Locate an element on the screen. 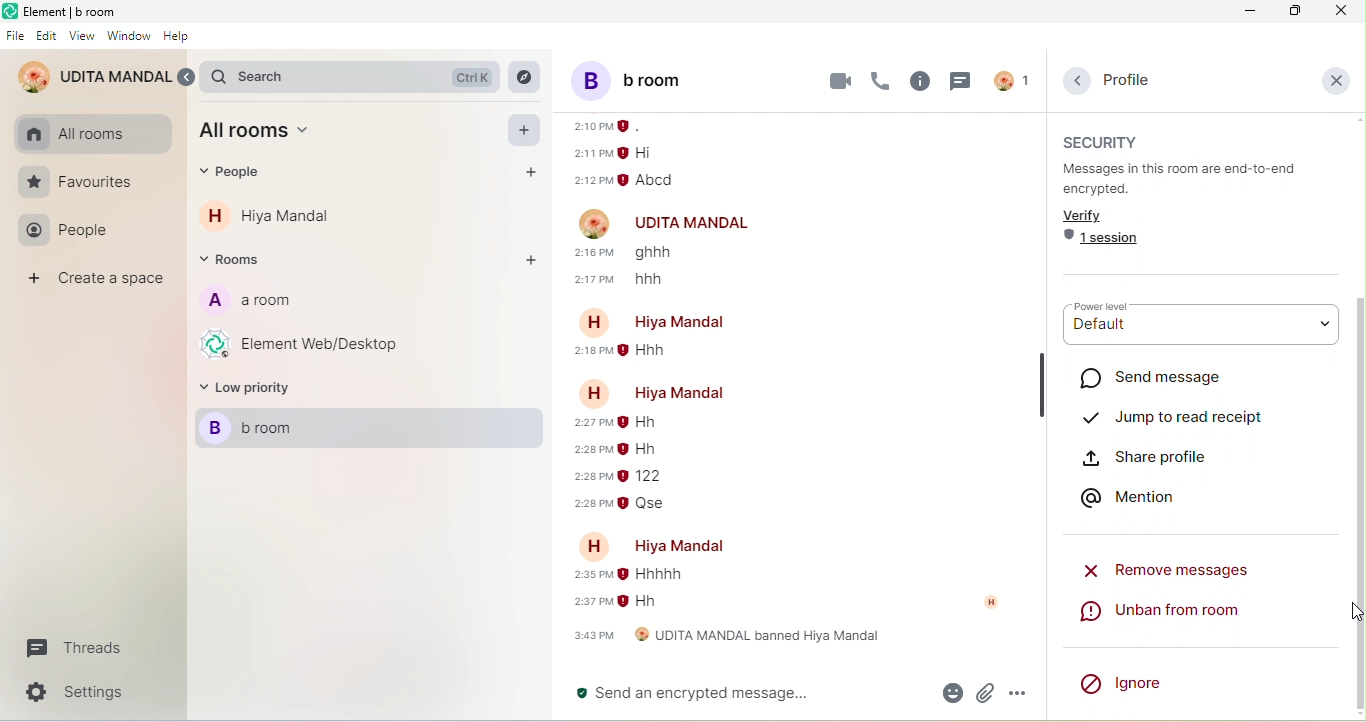 This screenshot has width=1366, height=722. jump to read receipt is located at coordinates (1174, 412).